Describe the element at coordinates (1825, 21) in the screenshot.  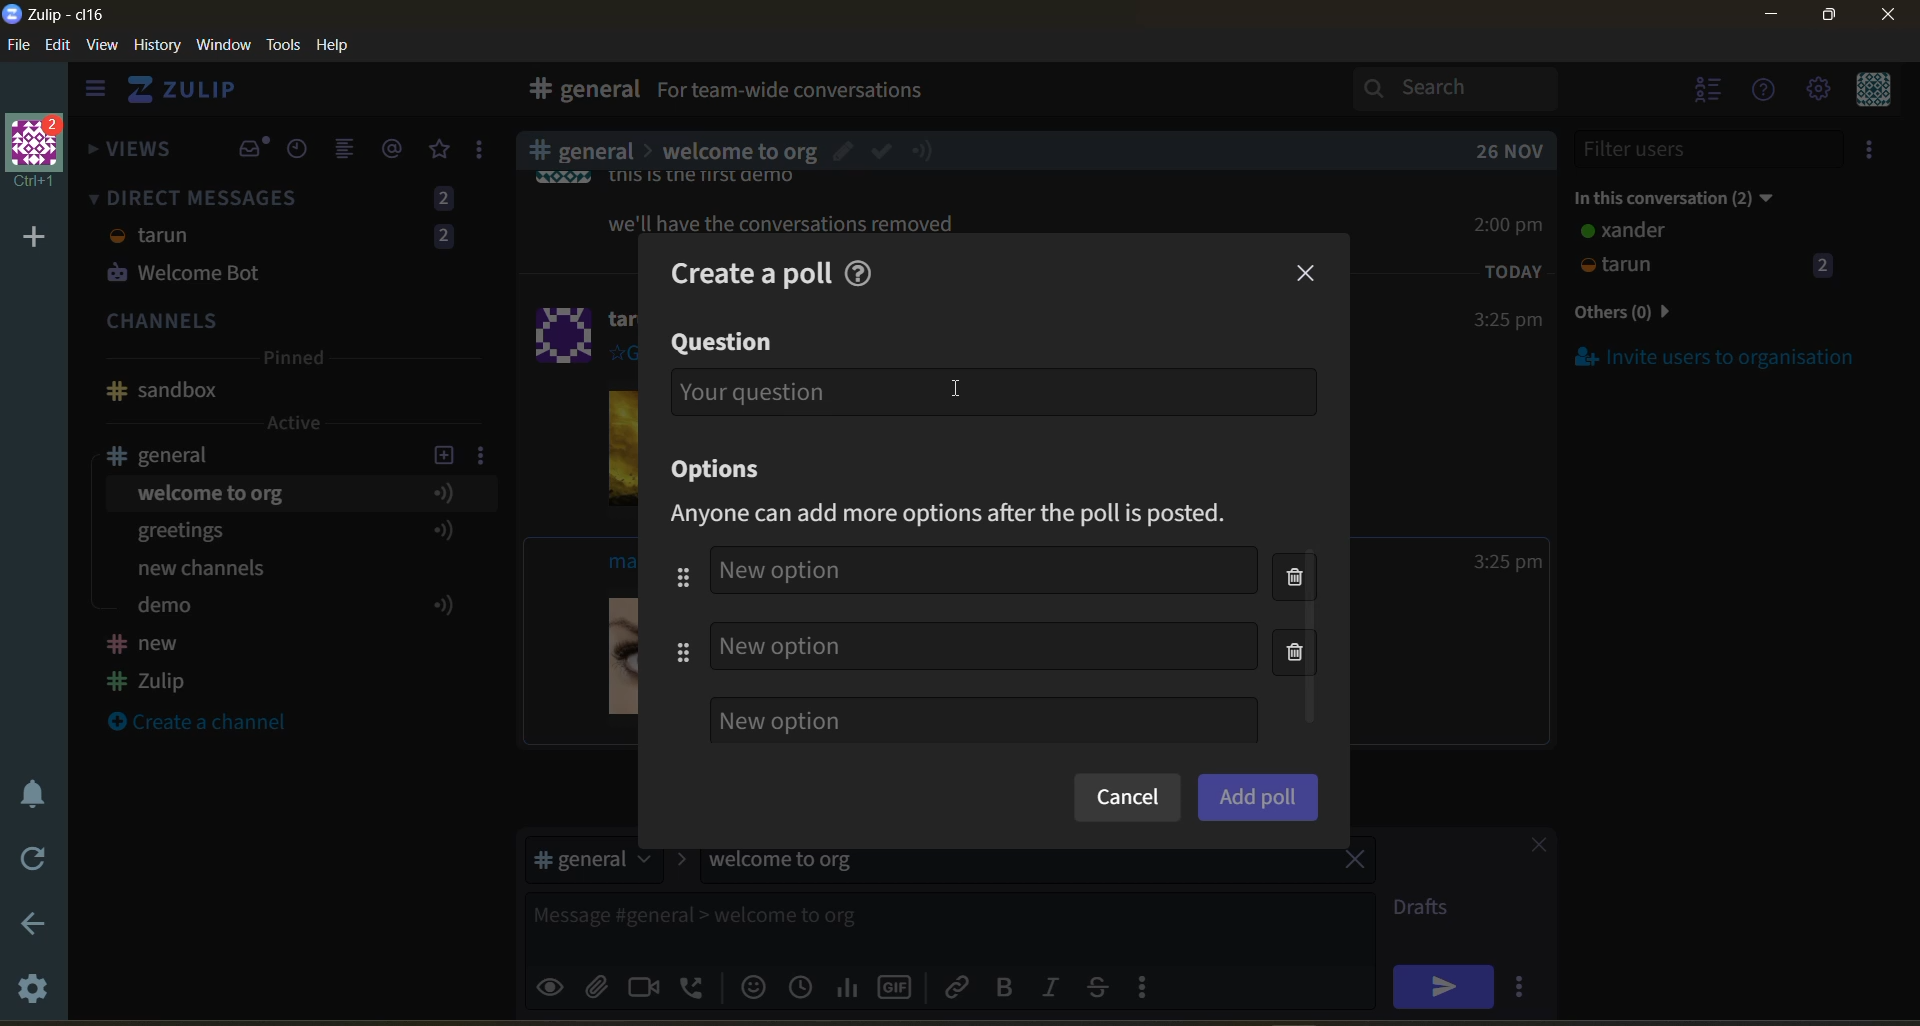
I see `maximize` at that location.